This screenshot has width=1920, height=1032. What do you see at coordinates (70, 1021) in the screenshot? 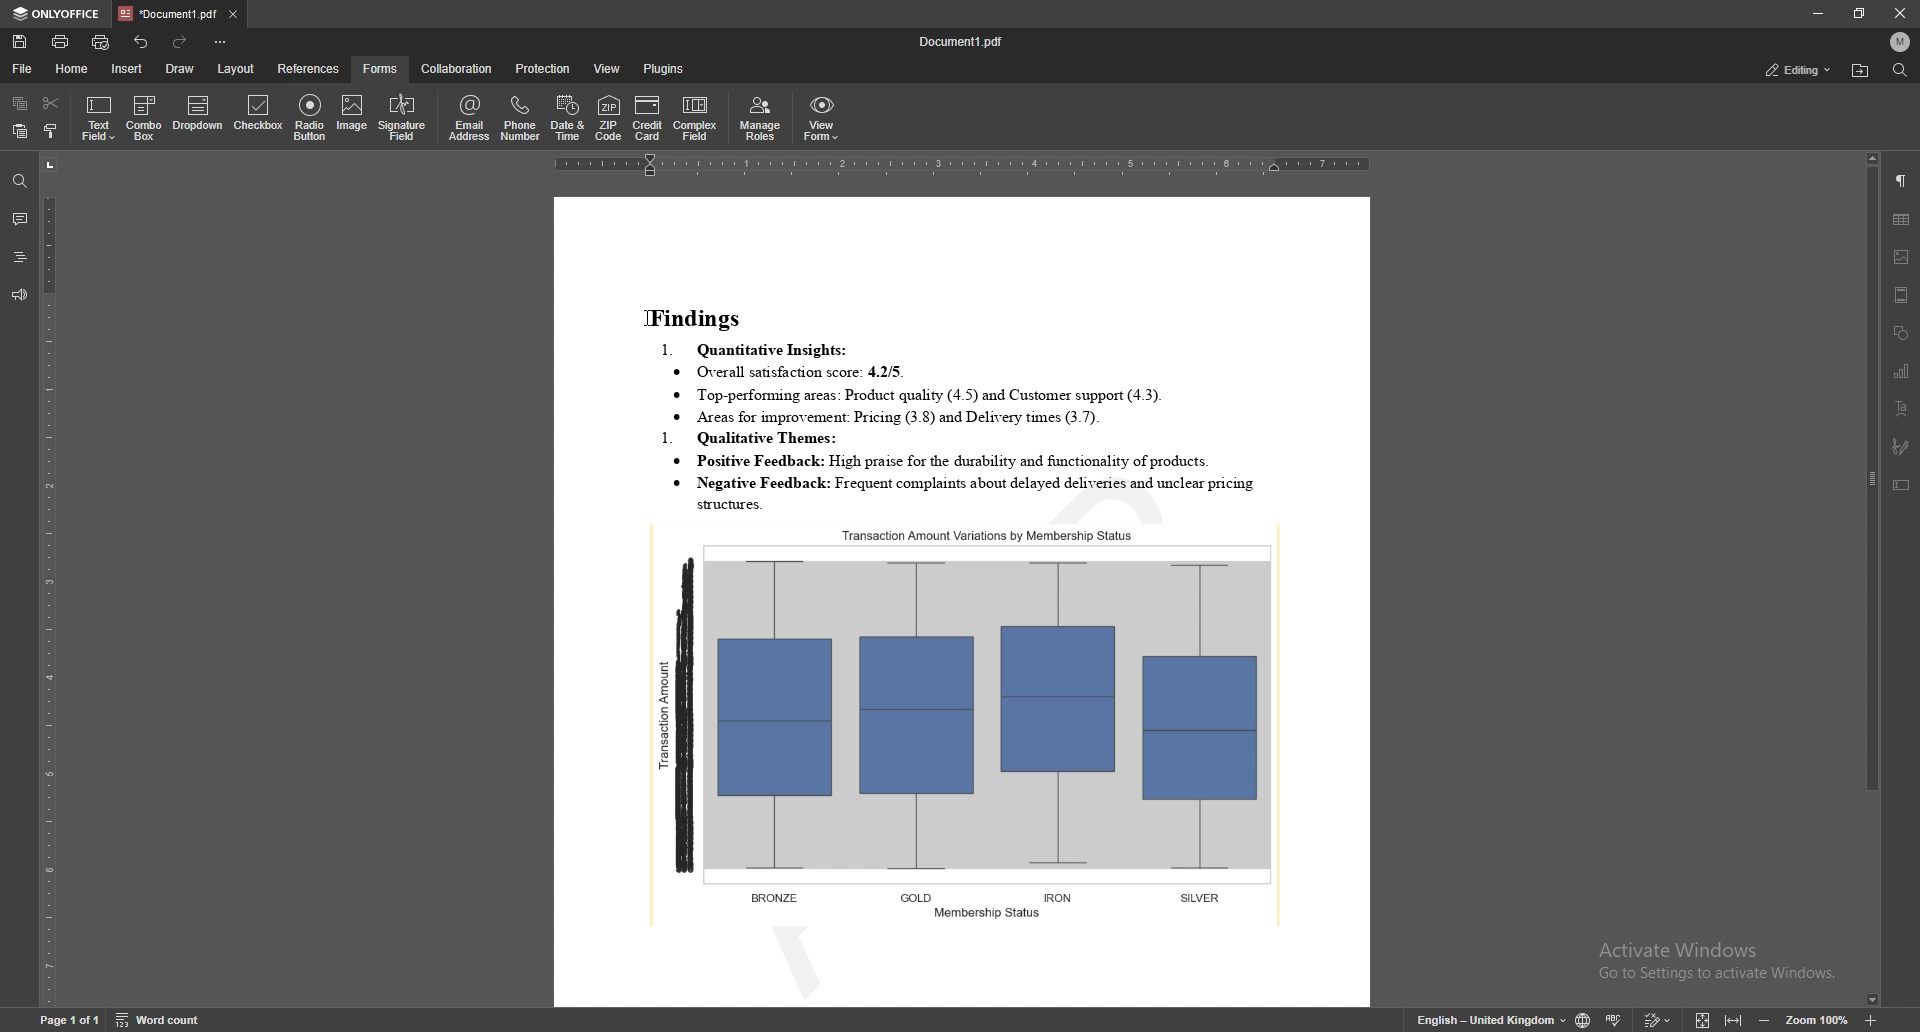
I see `page` at bounding box center [70, 1021].